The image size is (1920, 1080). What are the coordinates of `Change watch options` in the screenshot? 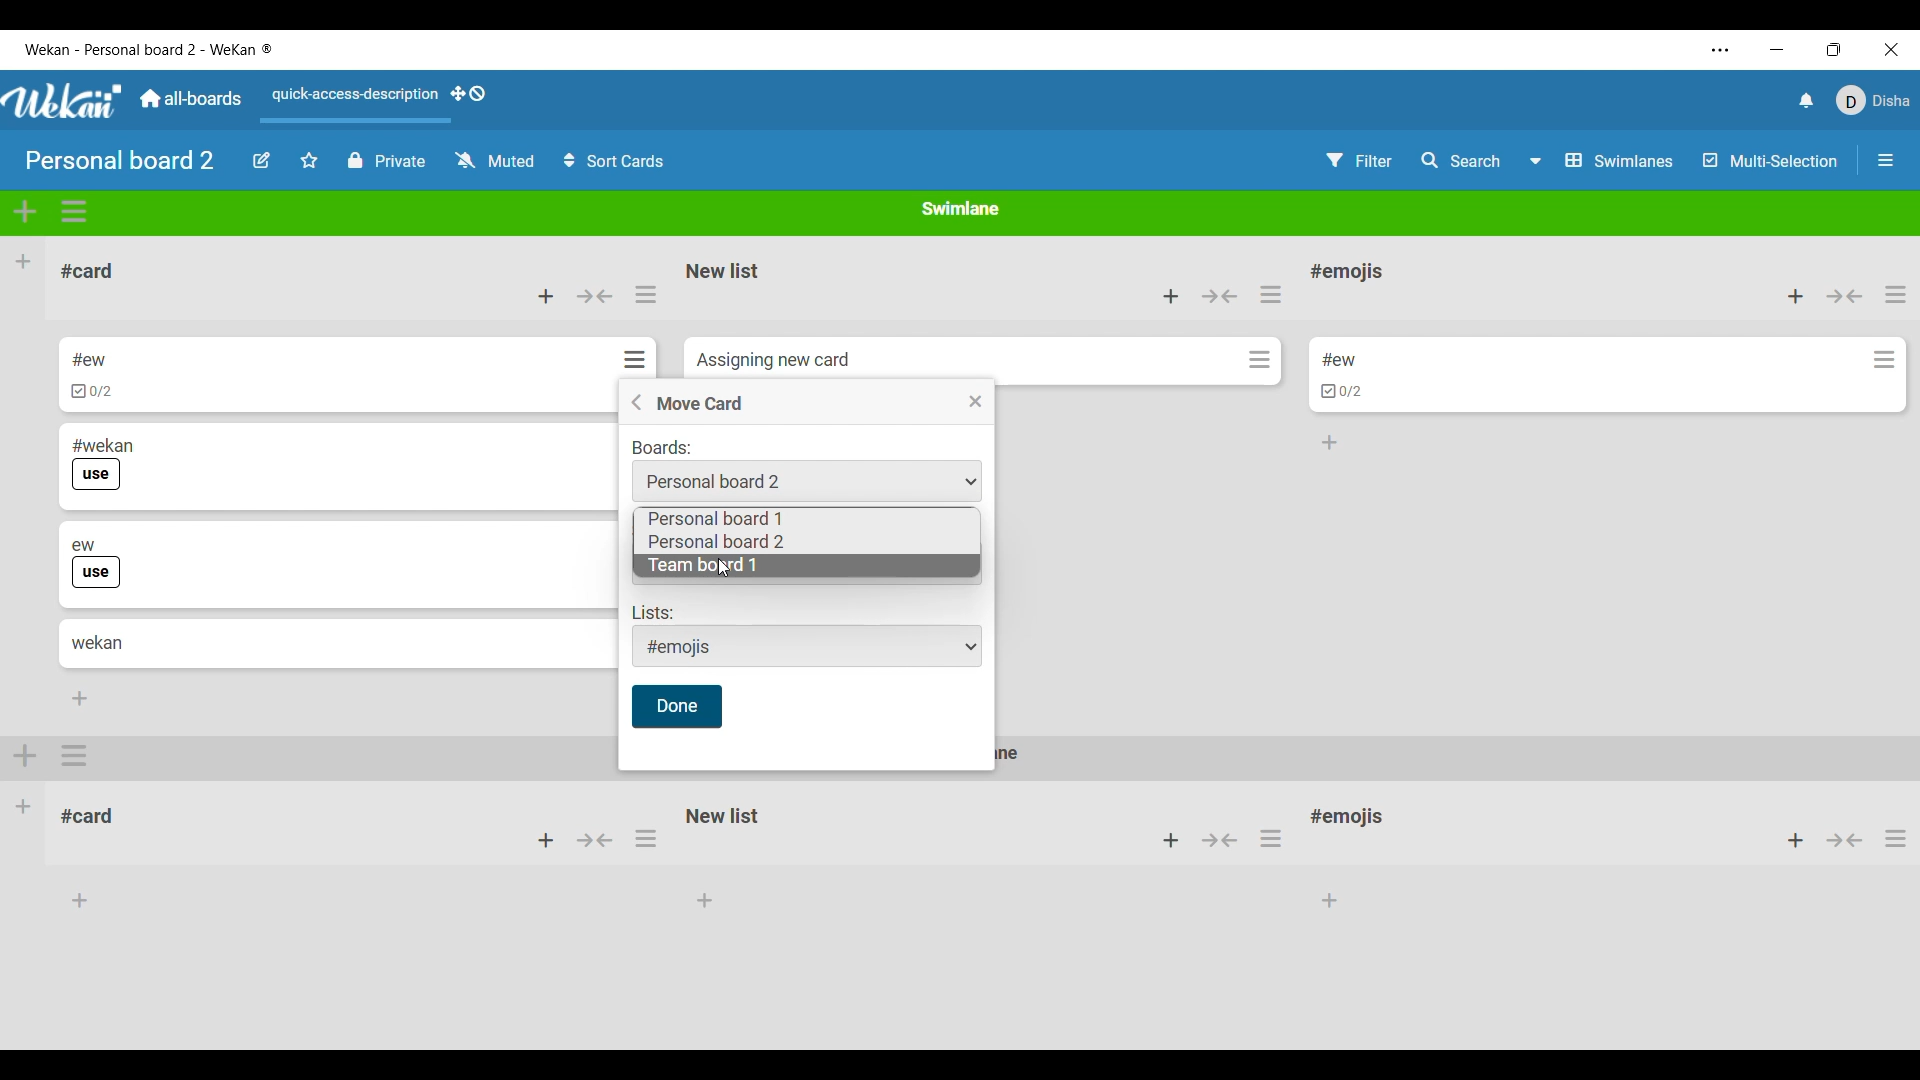 It's located at (494, 160).